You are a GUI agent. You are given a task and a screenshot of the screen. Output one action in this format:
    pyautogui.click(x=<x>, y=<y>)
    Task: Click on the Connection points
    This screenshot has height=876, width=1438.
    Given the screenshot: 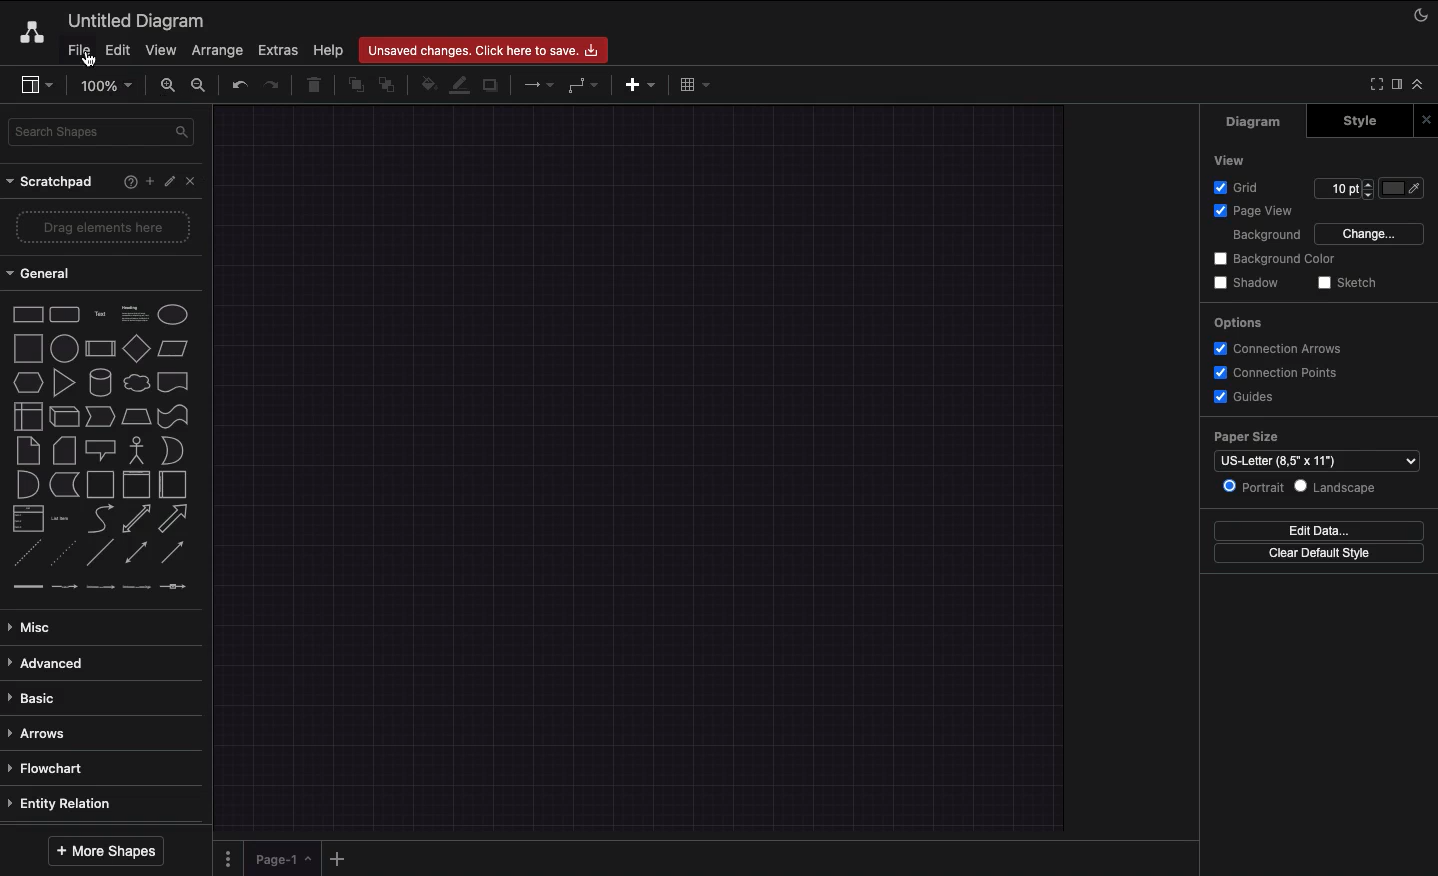 What is the action you would take?
    pyautogui.click(x=1277, y=372)
    